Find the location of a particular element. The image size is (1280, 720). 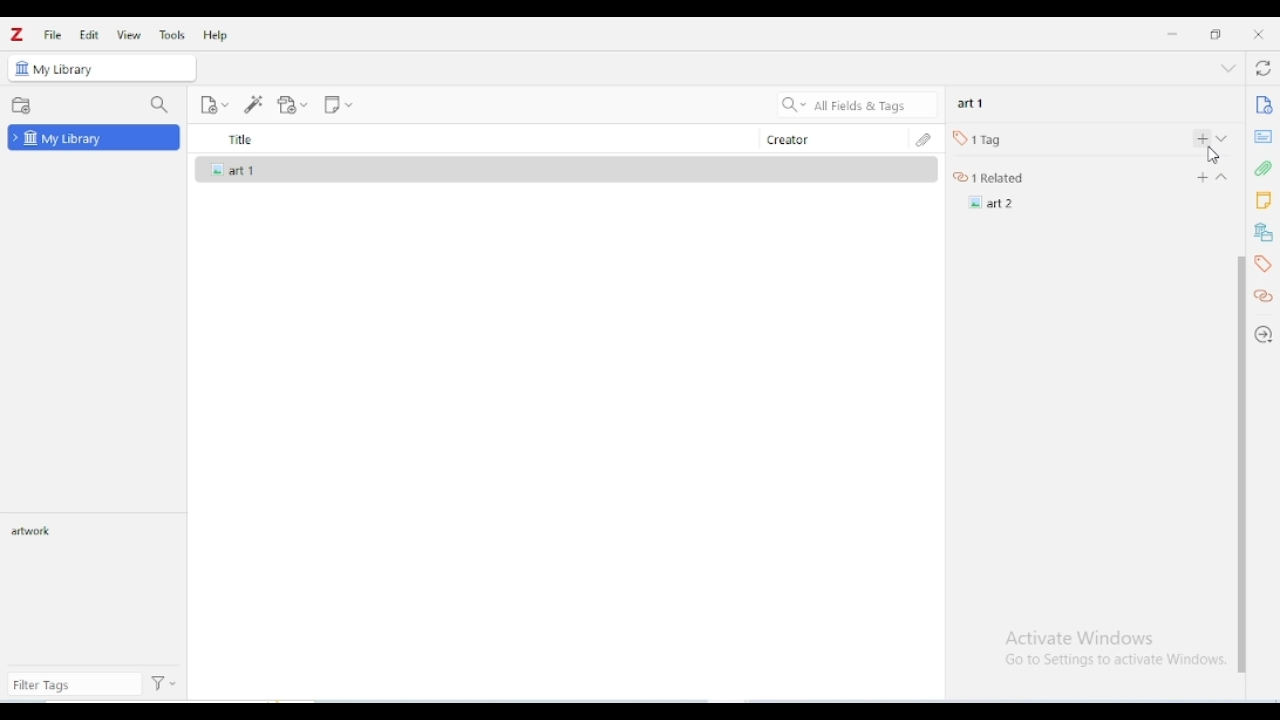

title is located at coordinates (476, 139).